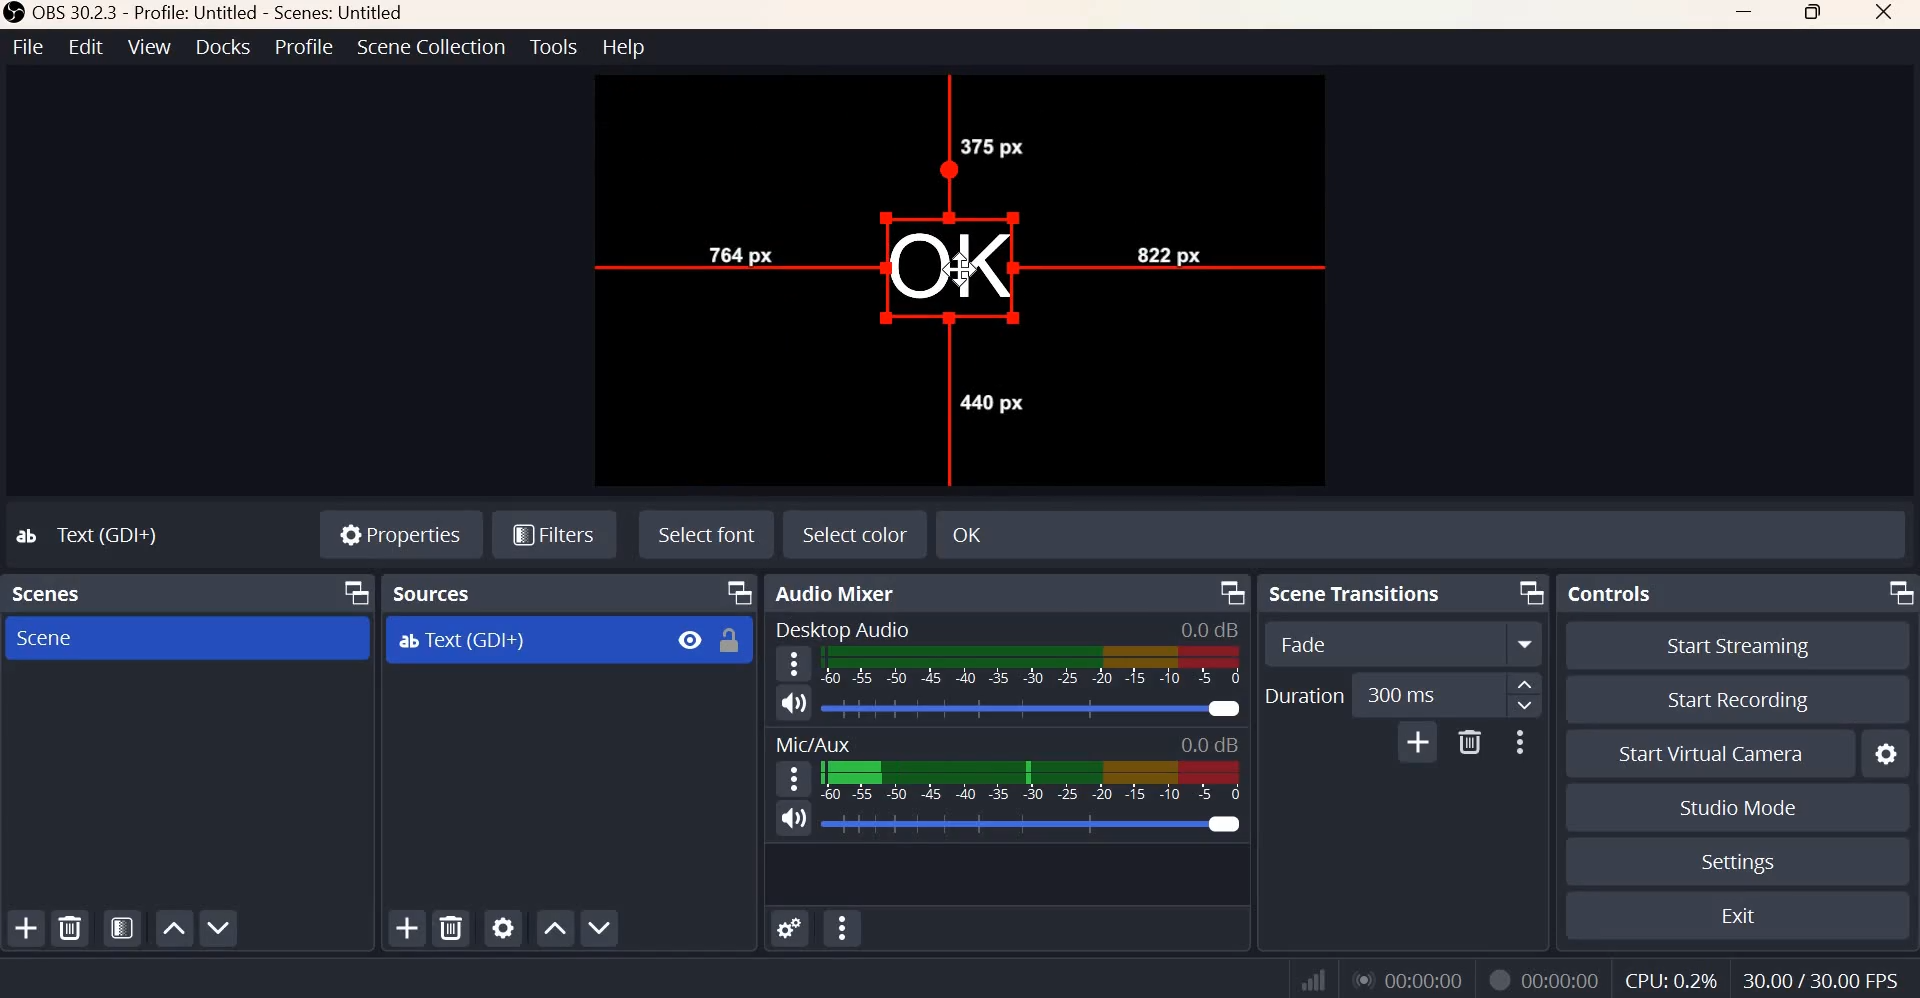 The height and width of the screenshot is (998, 1920). What do you see at coordinates (811, 741) in the screenshot?
I see `Mic/Aux` at bounding box center [811, 741].